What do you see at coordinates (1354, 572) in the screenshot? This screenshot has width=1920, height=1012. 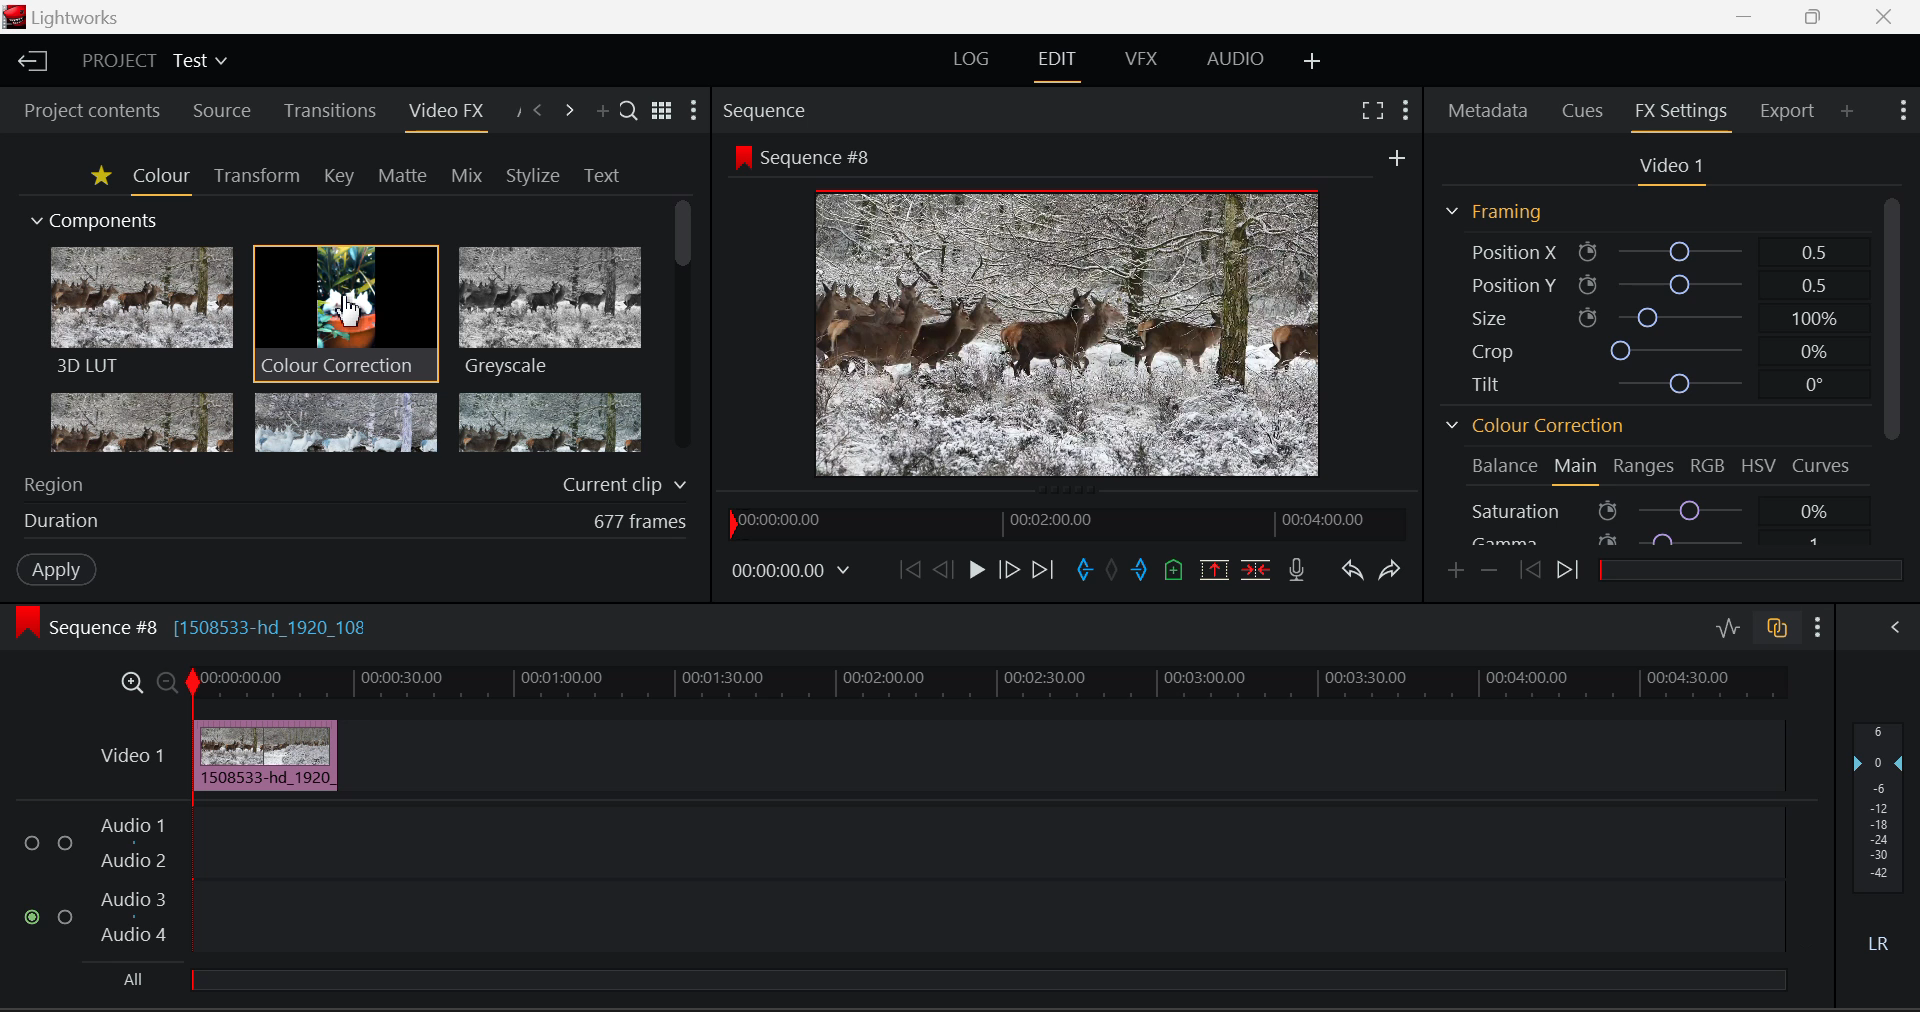 I see `Undo` at bounding box center [1354, 572].